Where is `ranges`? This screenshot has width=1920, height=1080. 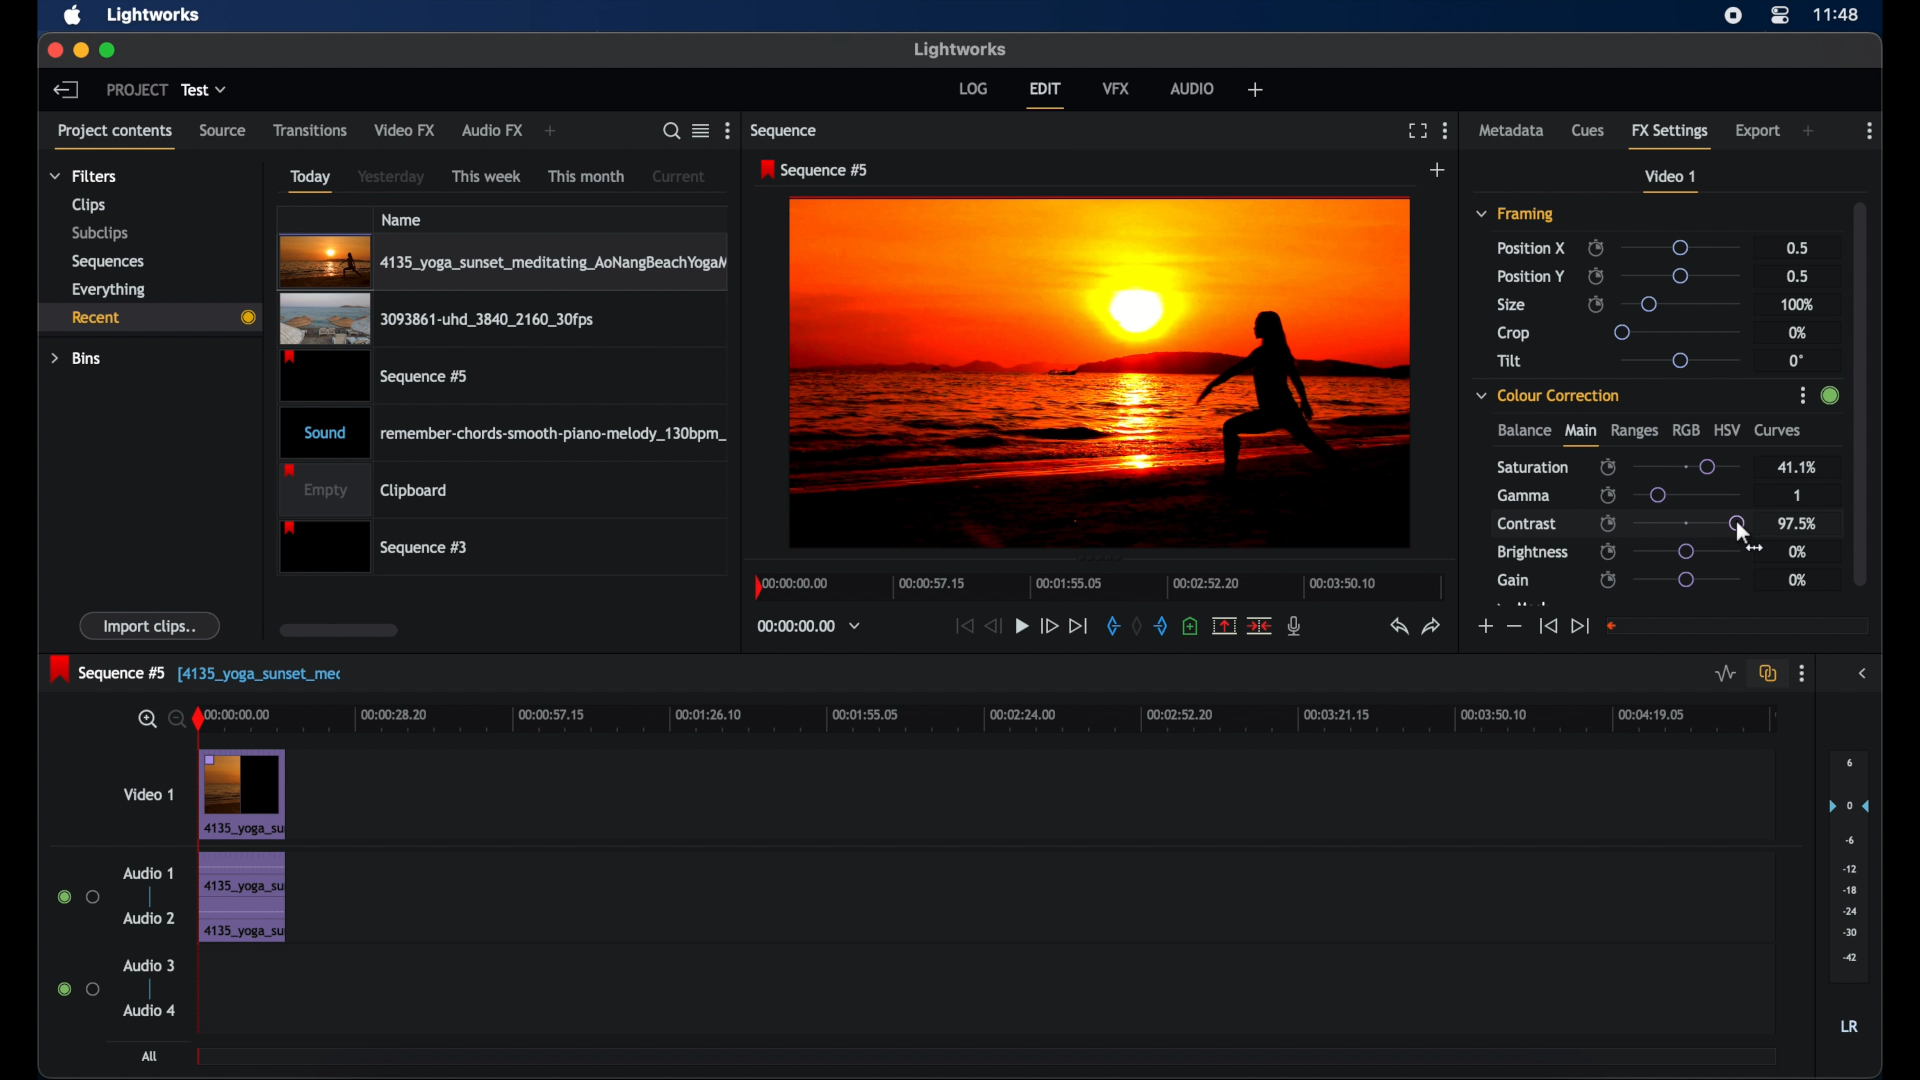
ranges is located at coordinates (1634, 431).